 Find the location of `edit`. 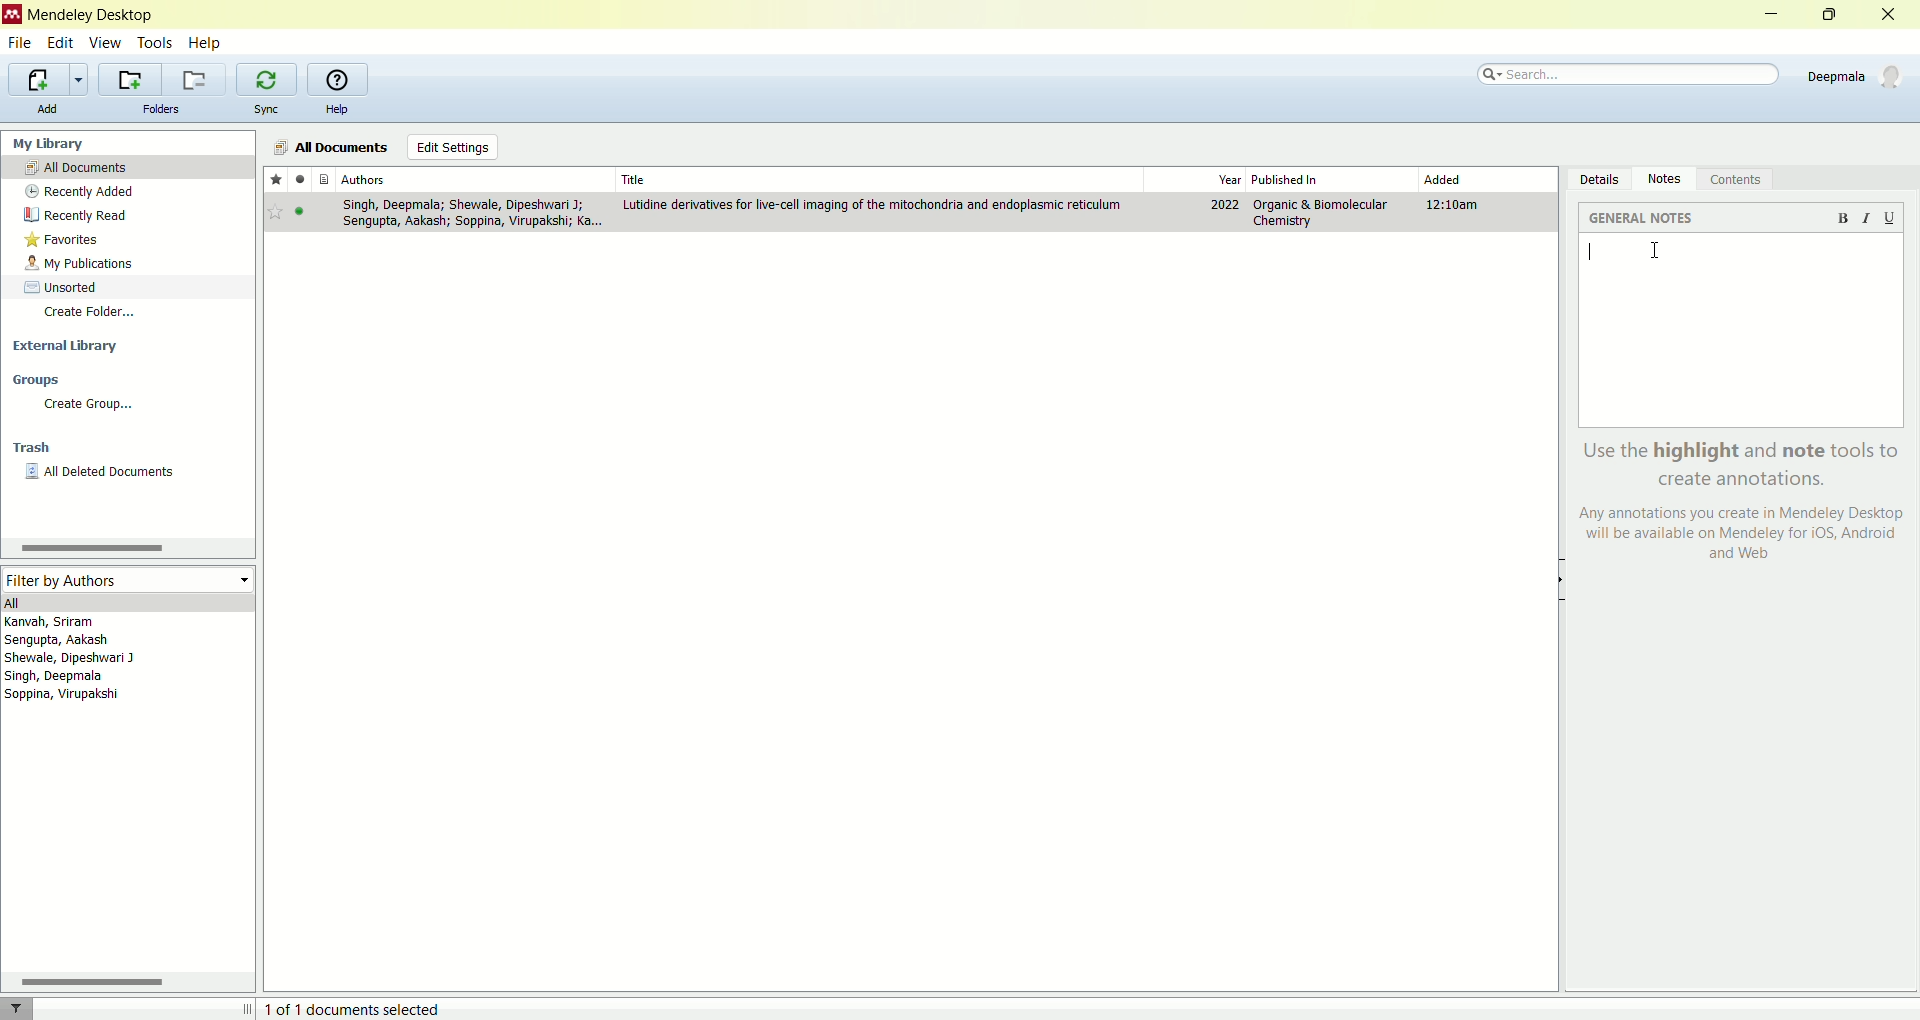

edit is located at coordinates (60, 42).